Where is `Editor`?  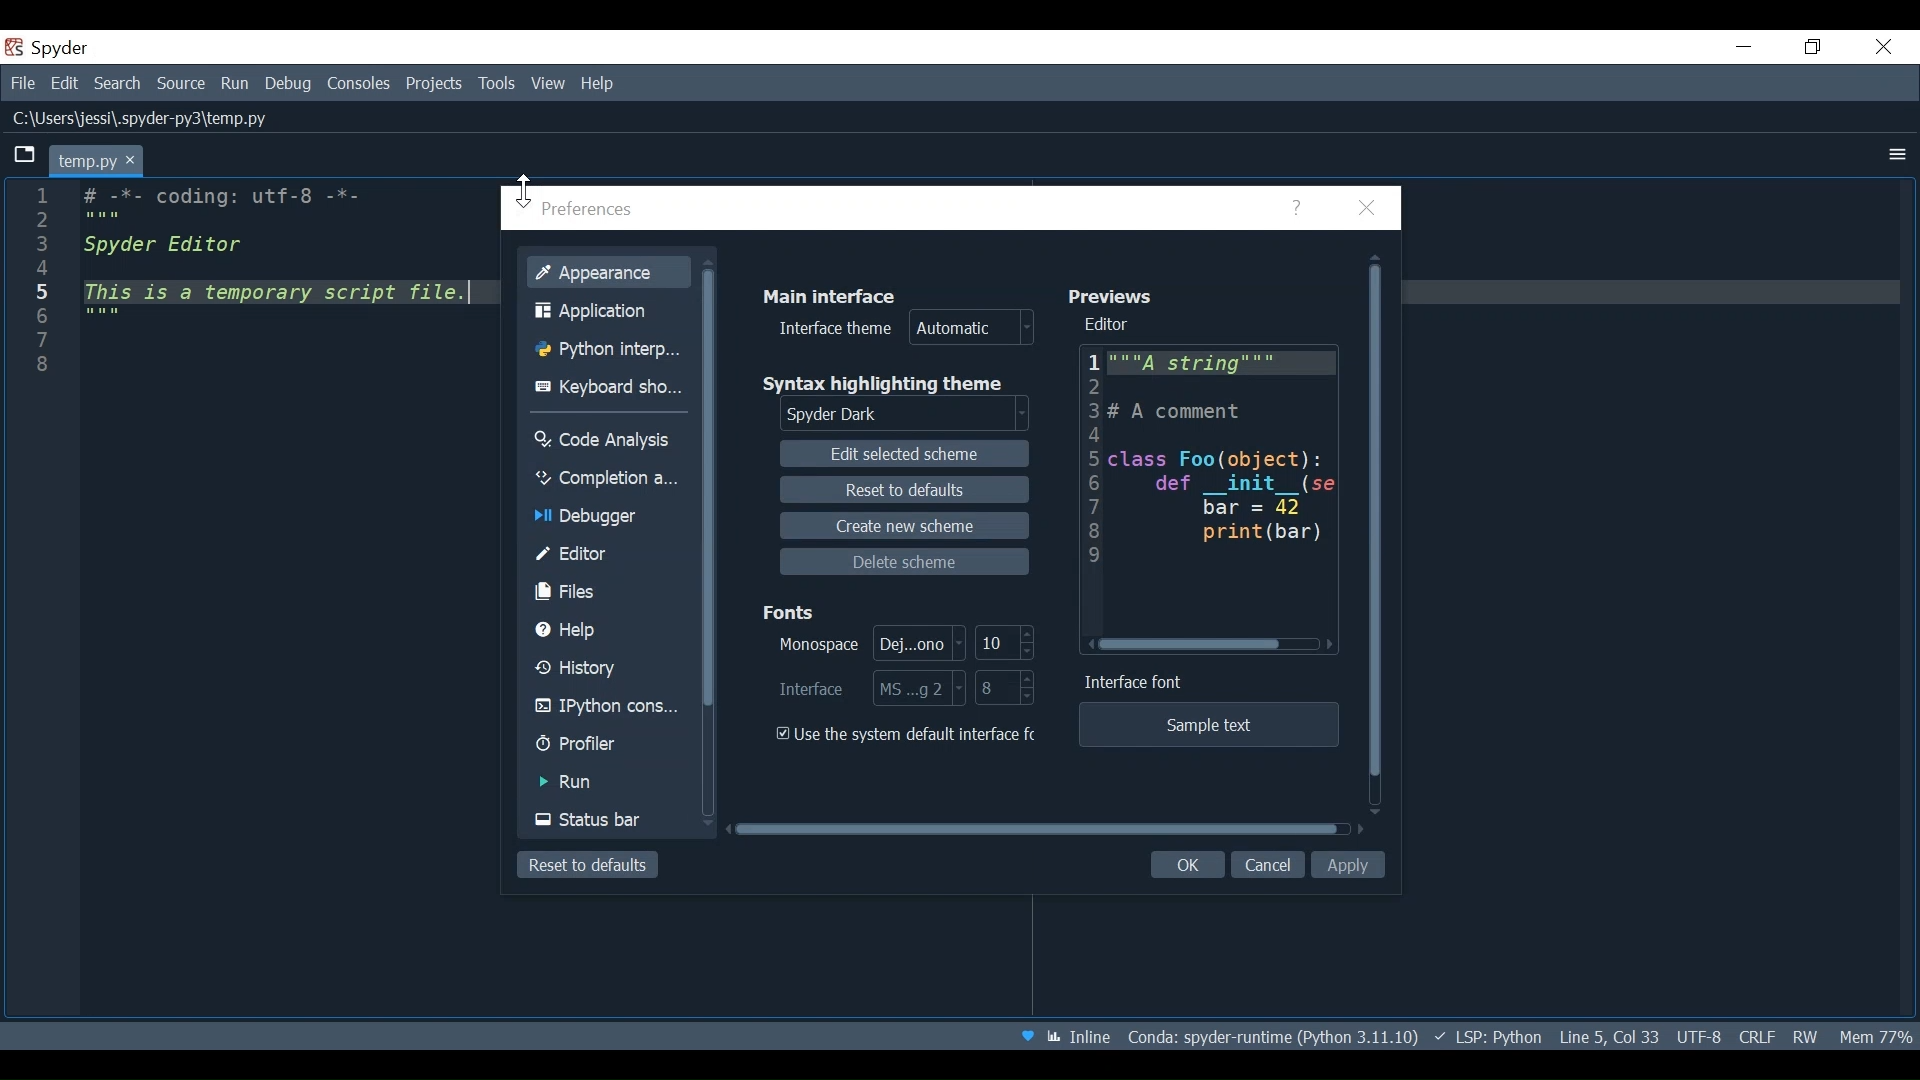 Editor is located at coordinates (1114, 325).